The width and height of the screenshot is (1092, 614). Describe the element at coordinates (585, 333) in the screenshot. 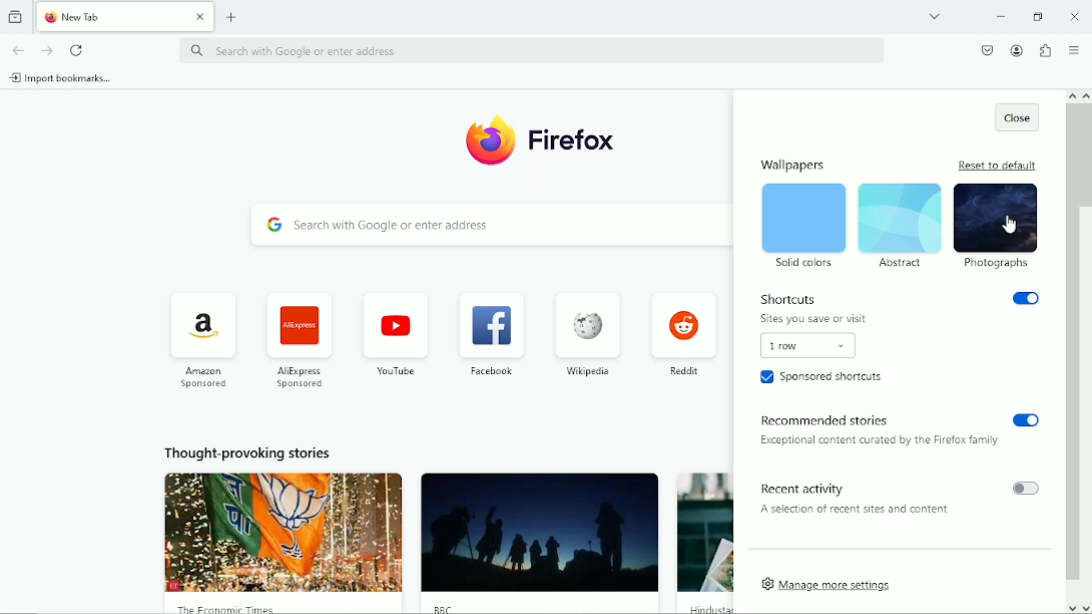

I see `Wikipedia` at that location.